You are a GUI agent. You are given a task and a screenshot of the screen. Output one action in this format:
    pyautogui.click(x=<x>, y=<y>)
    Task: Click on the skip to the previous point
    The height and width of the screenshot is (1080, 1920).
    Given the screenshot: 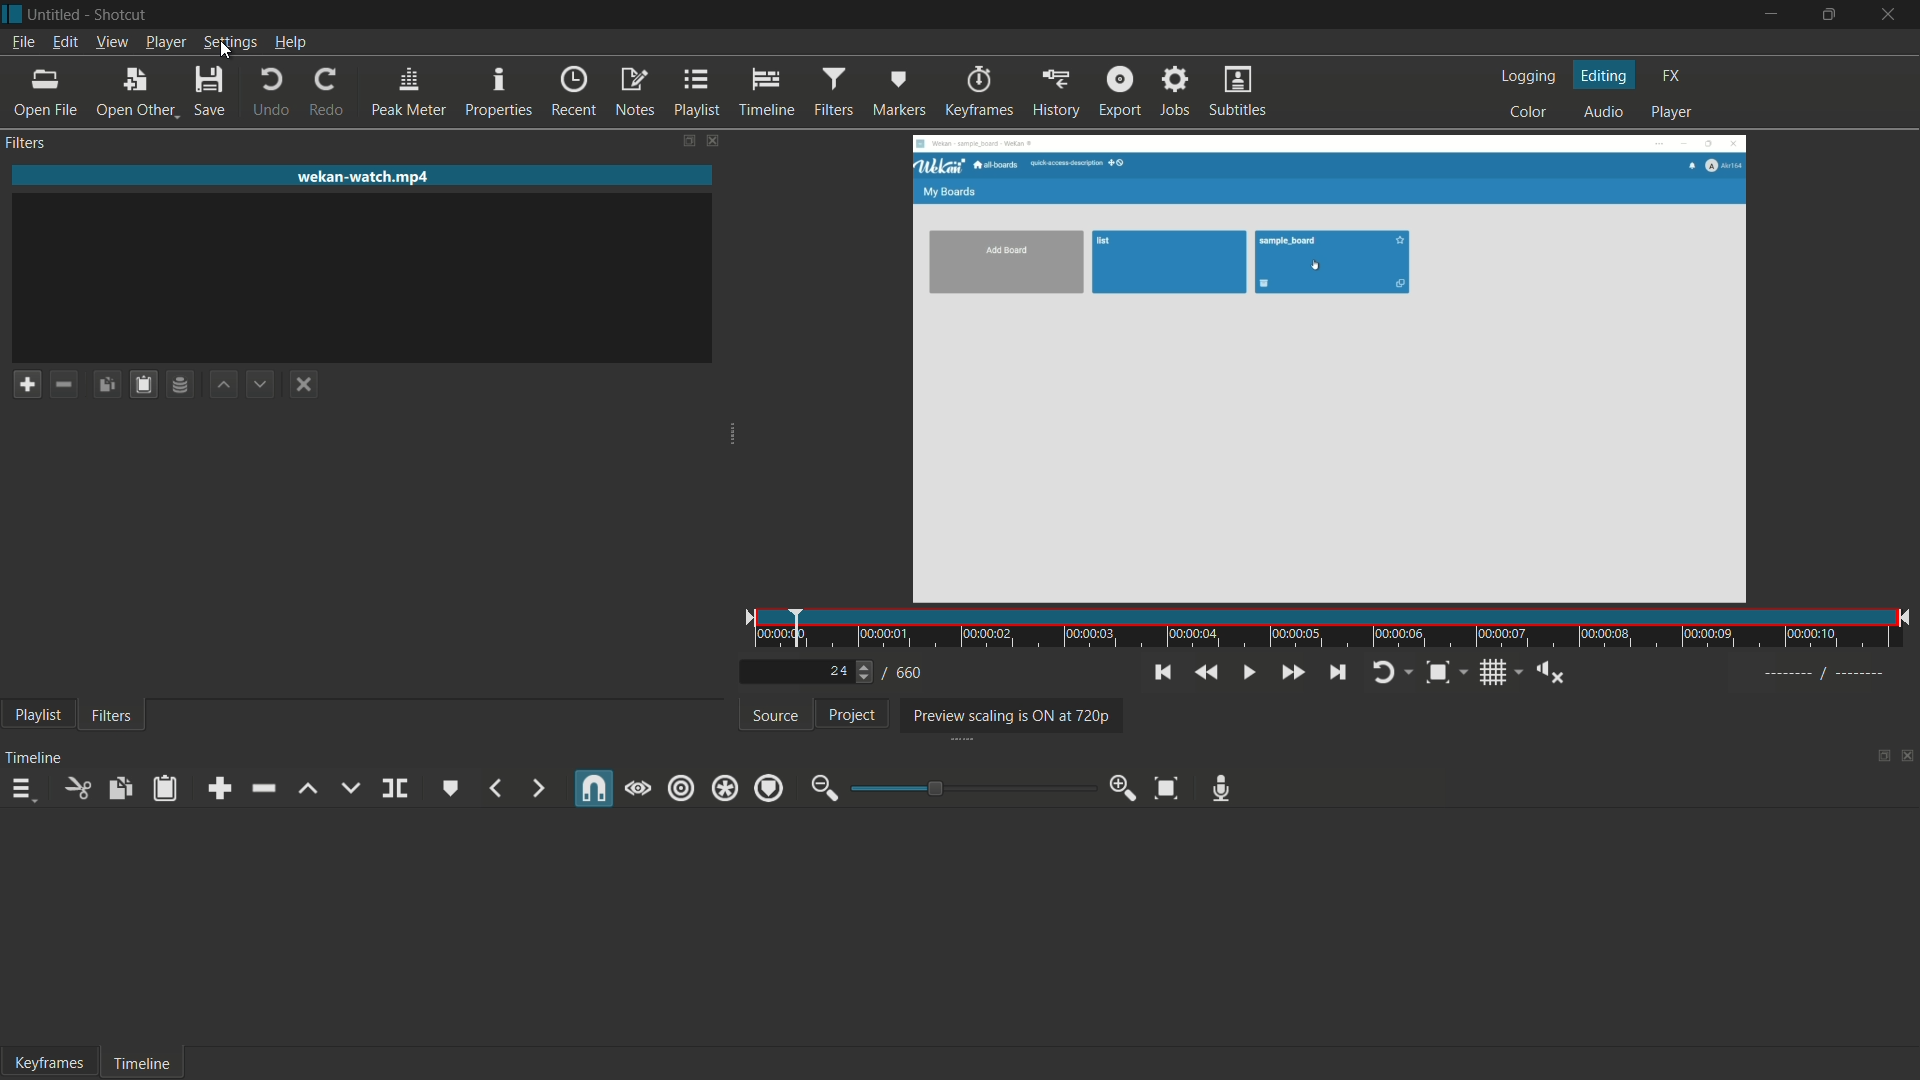 What is the action you would take?
    pyautogui.click(x=1163, y=672)
    